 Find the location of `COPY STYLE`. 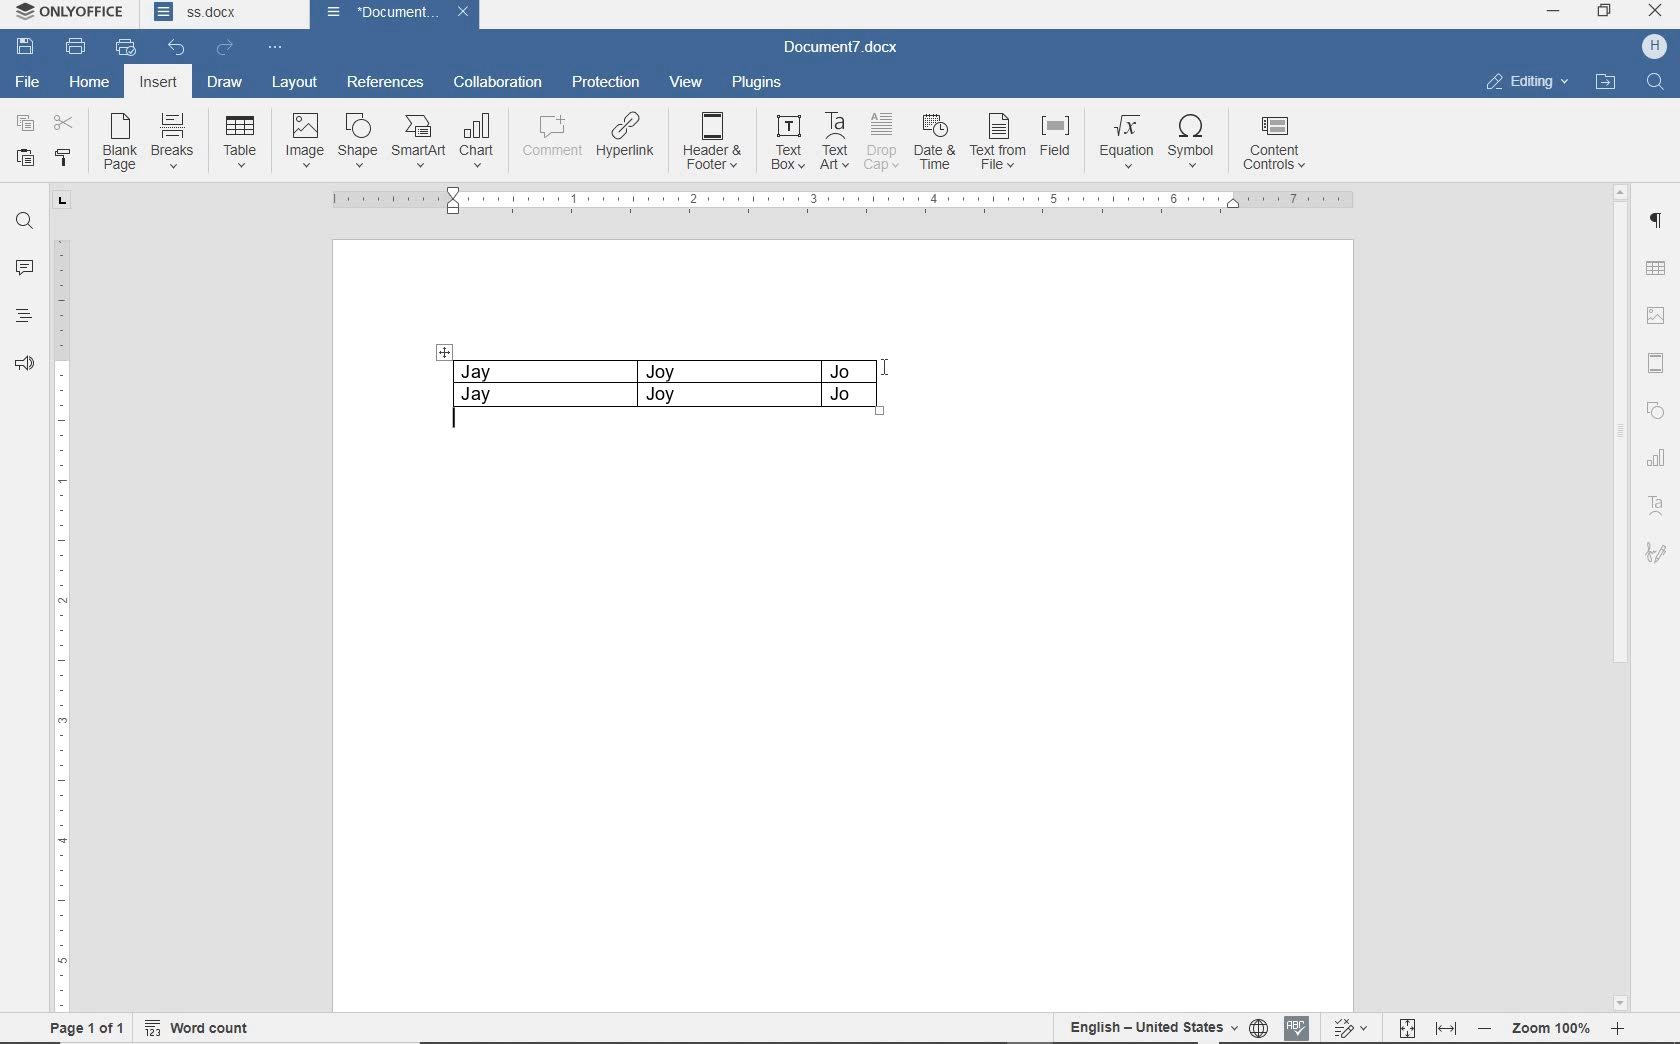

COPY STYLE is located at coordinates (63, 159).